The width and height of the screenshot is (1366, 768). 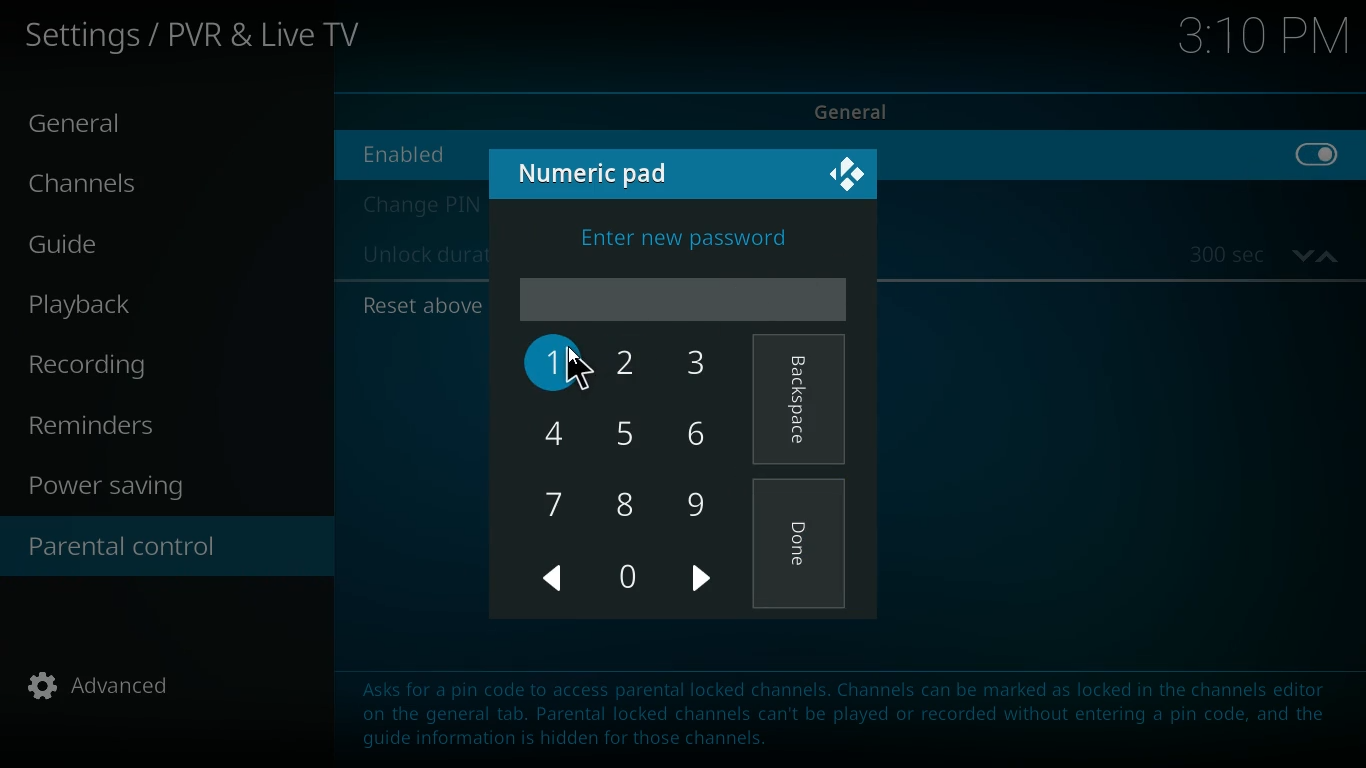 I want to click on 1, so click(x=552, y=363).